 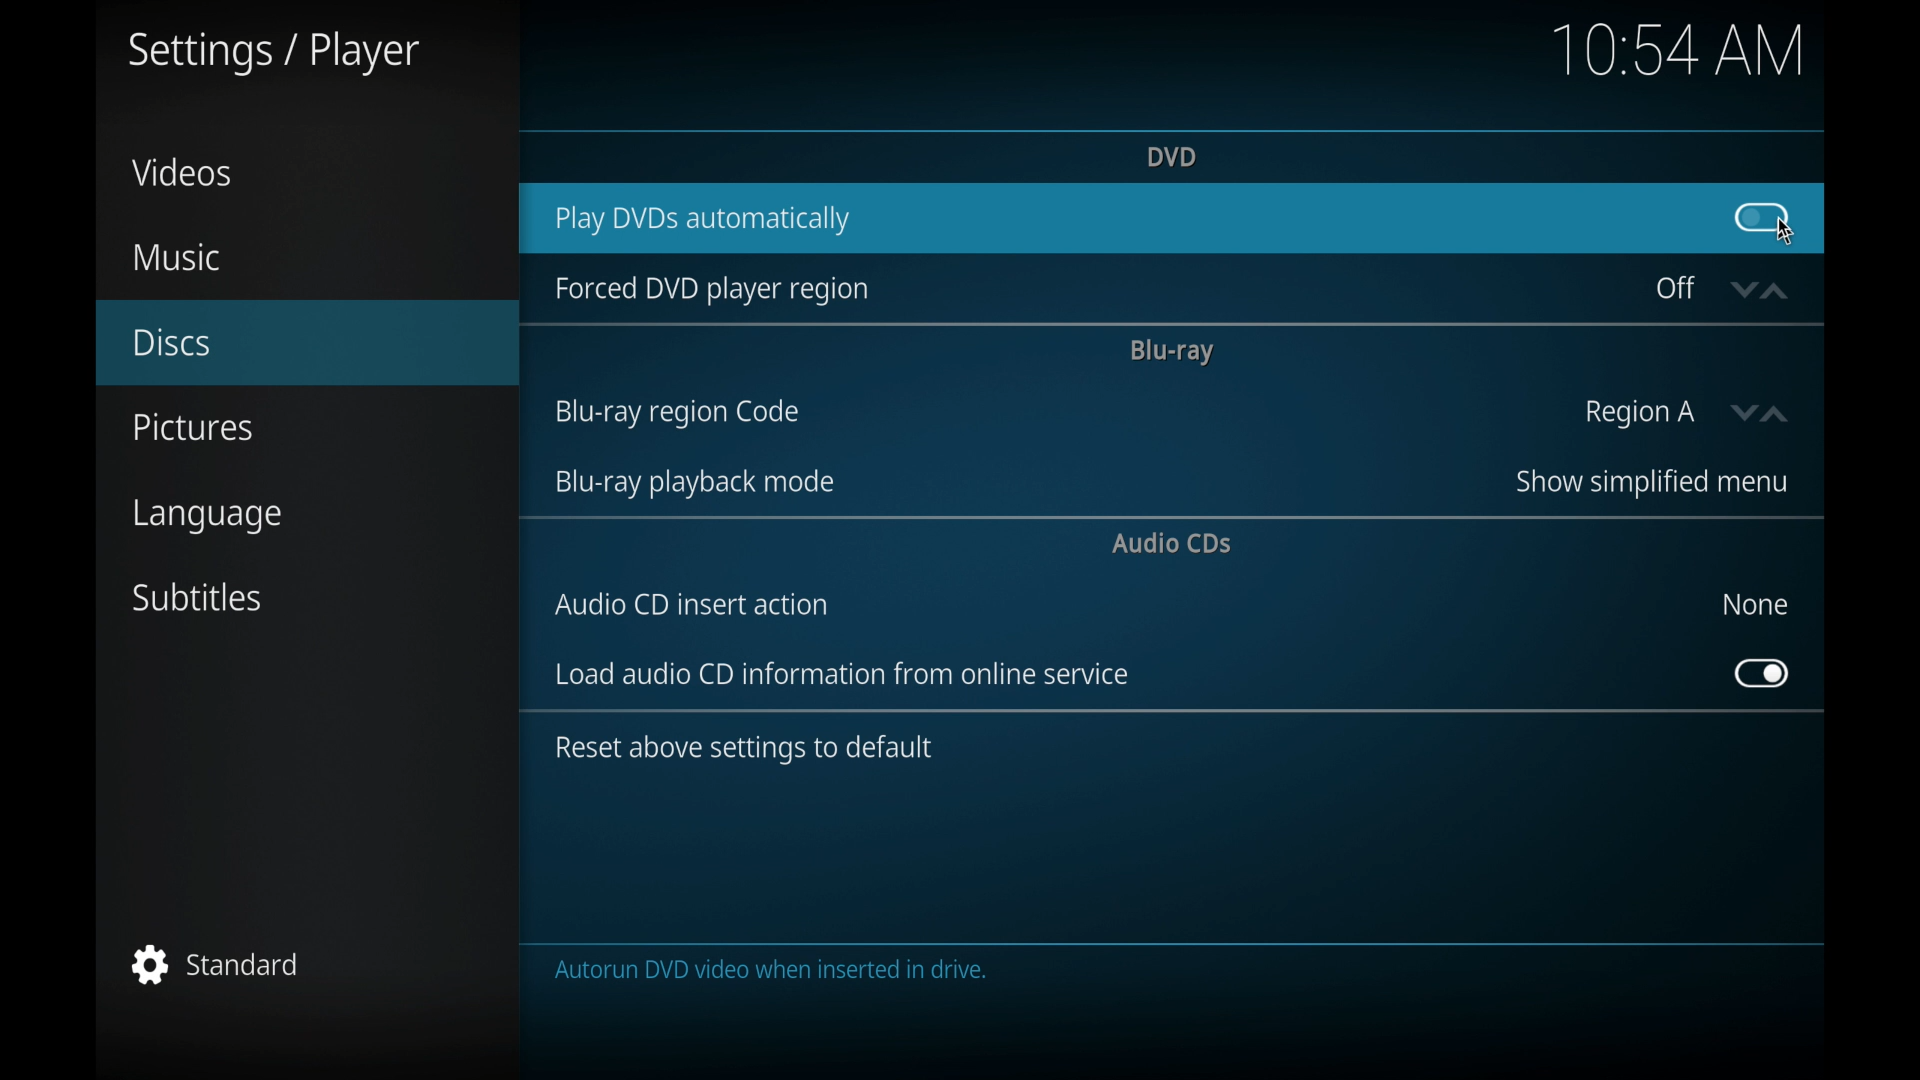 I want to click on subtitles, so click(x=199, y=598).